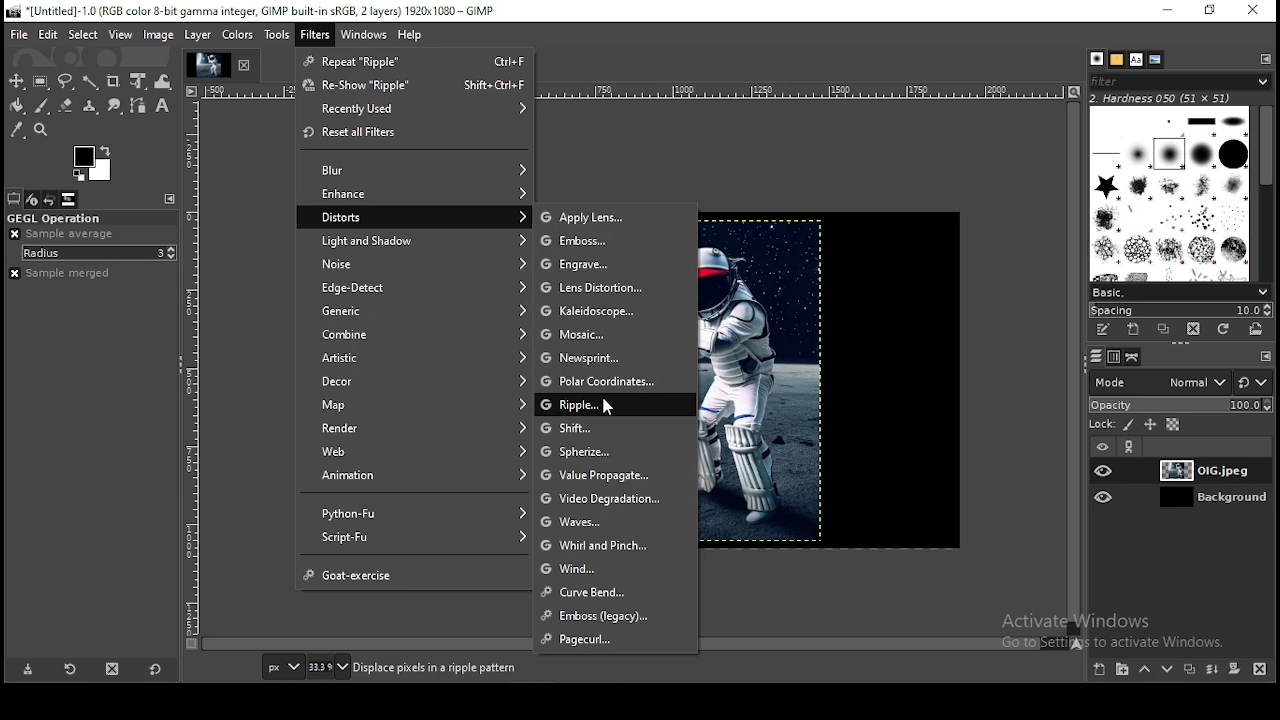 The height and width of the screenshot is (720, 1280). Describe the element at coordinates (1255, 11) in the screenshot. I see `close window` at that location.